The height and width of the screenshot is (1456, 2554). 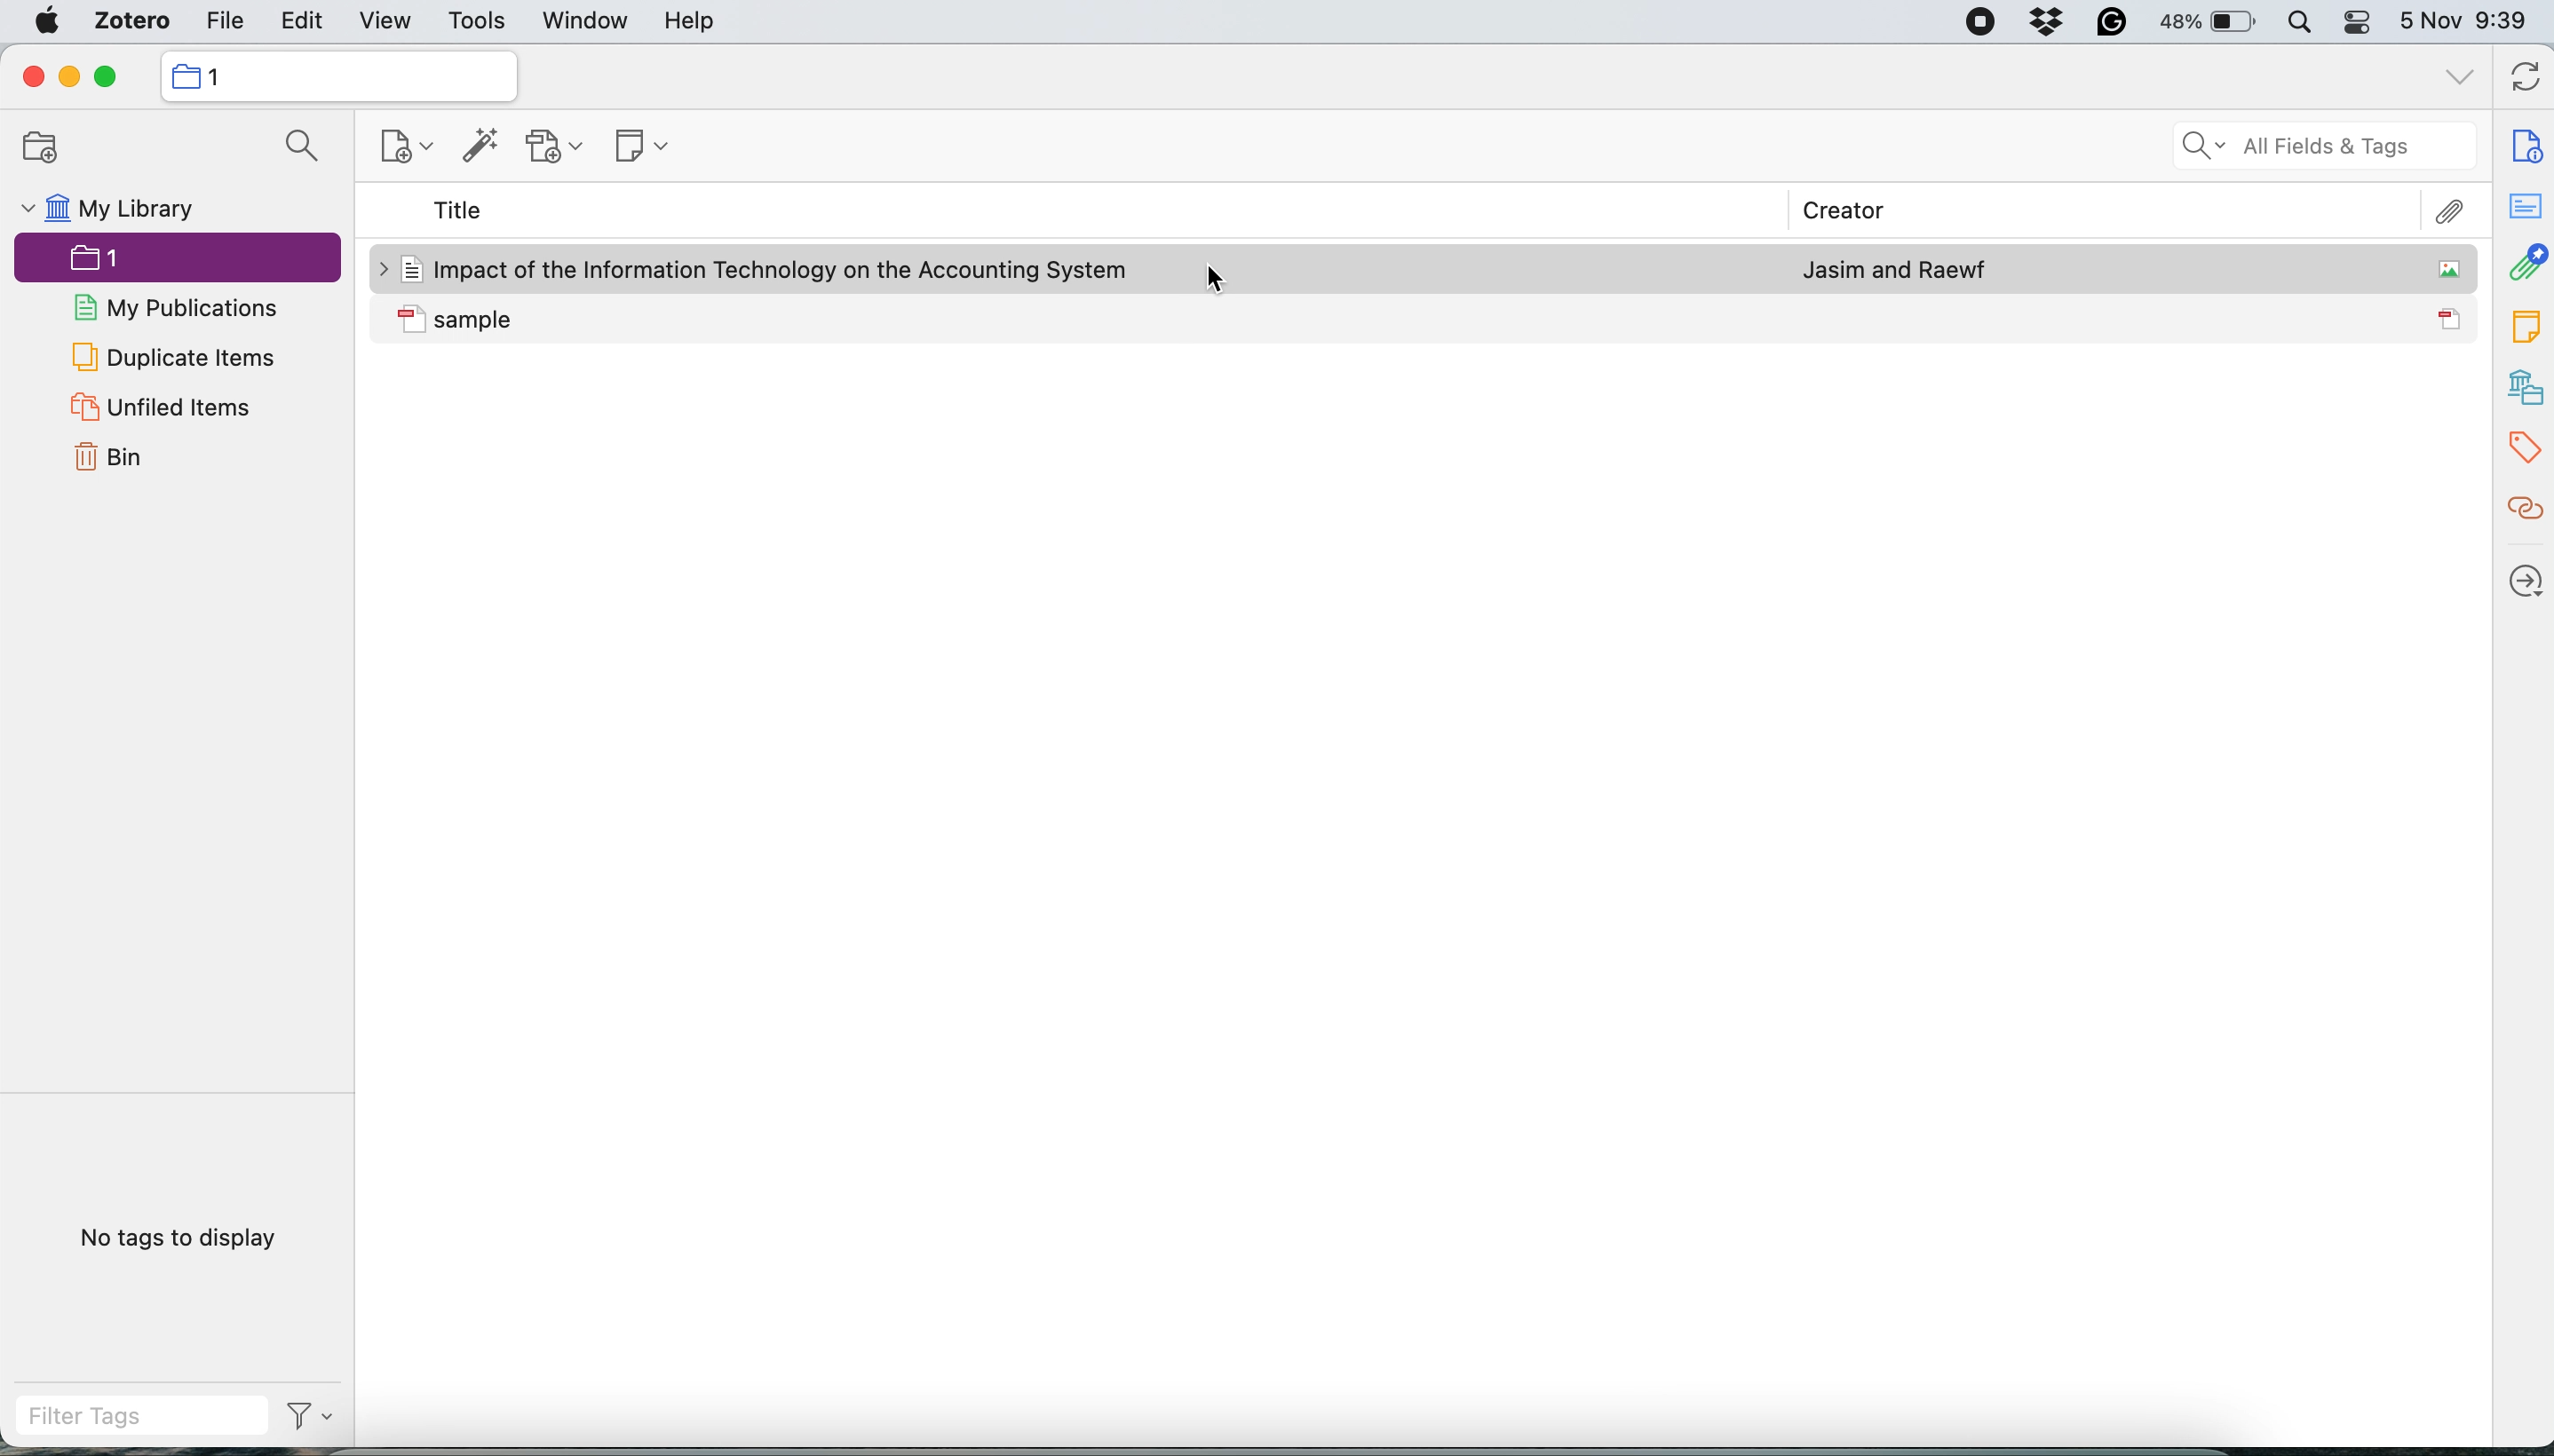 What do you see at coordinates (768, 269) in the screenshot?
I see `"Impact of the Information Technology on the Accounting System" file` at bounding box center [768, 269].